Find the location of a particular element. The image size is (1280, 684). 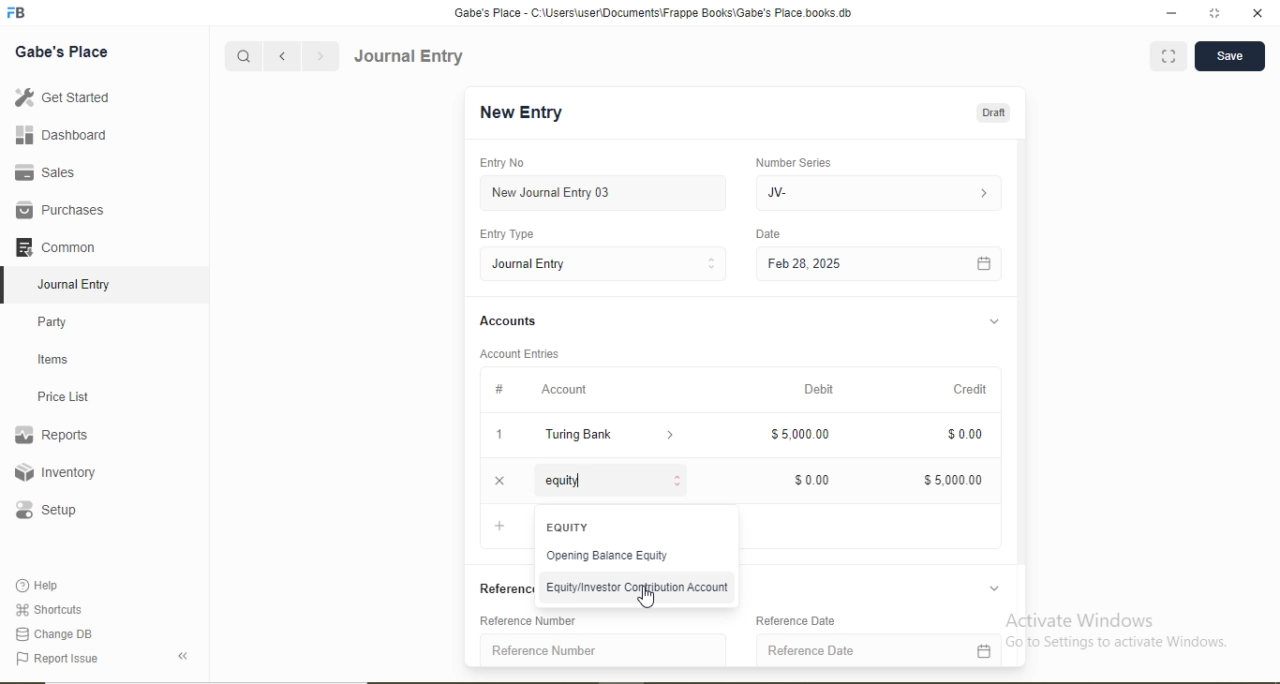

$5,000.00 is located at coordinates (954, 481).